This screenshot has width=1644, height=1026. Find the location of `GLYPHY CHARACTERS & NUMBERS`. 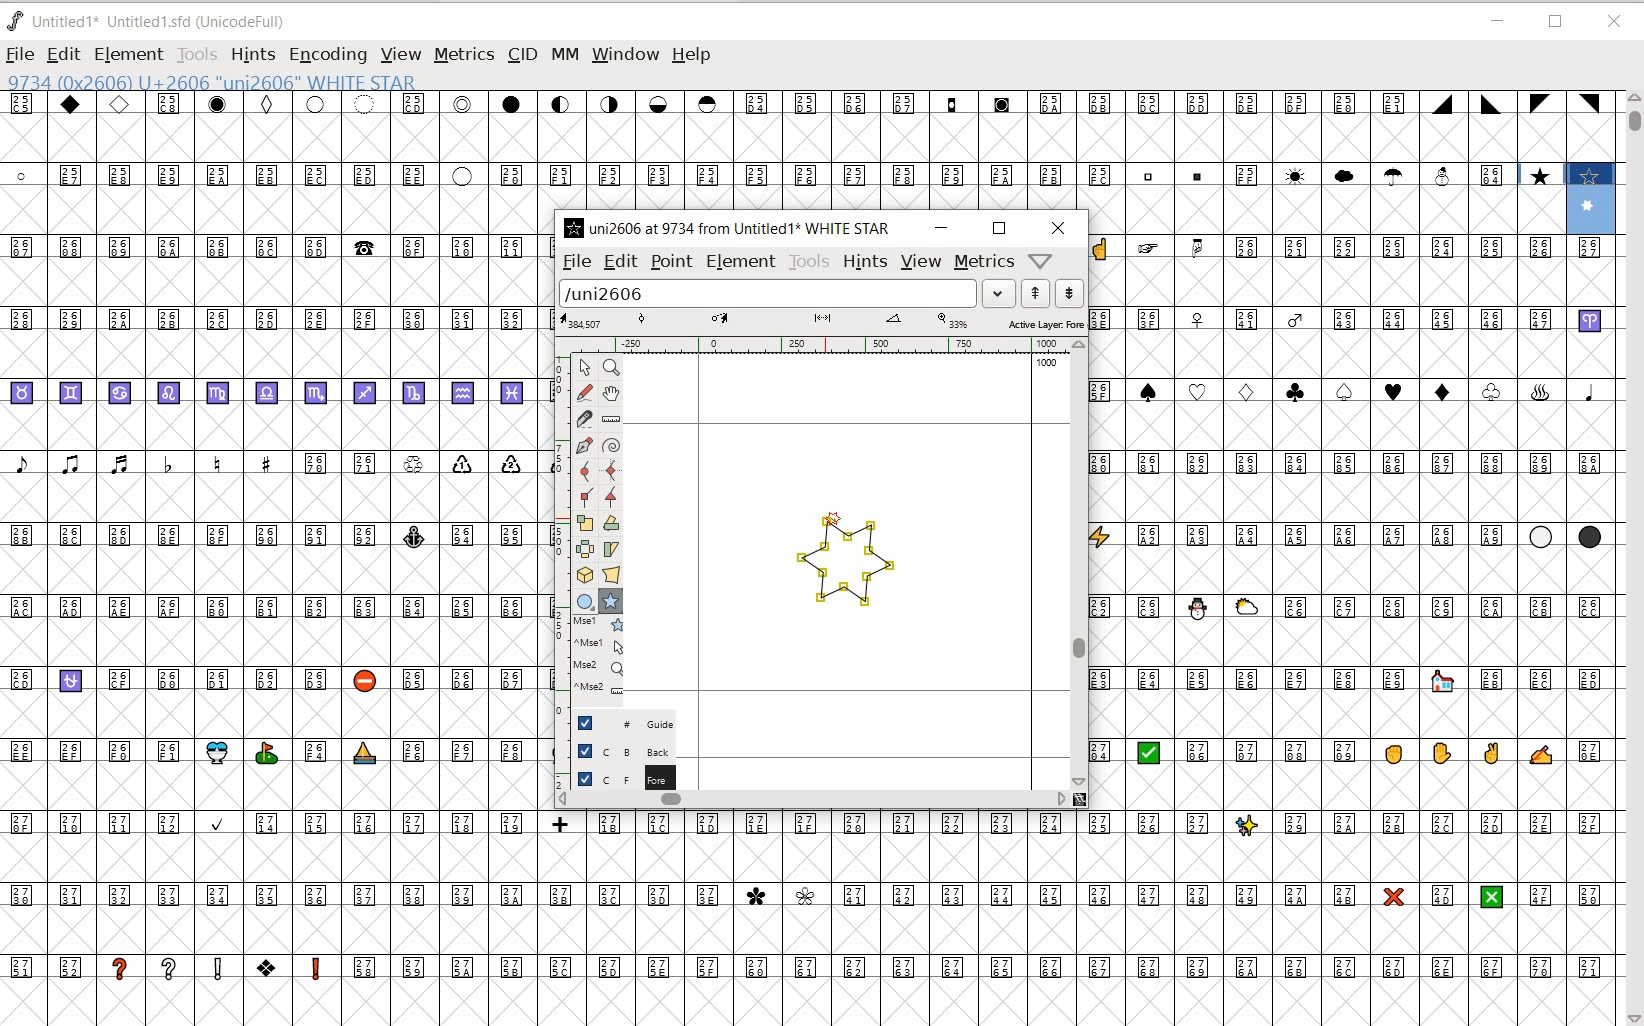

GLYPHY CHARACTERS & NUMBERS is located at coordinates (1352, 808).